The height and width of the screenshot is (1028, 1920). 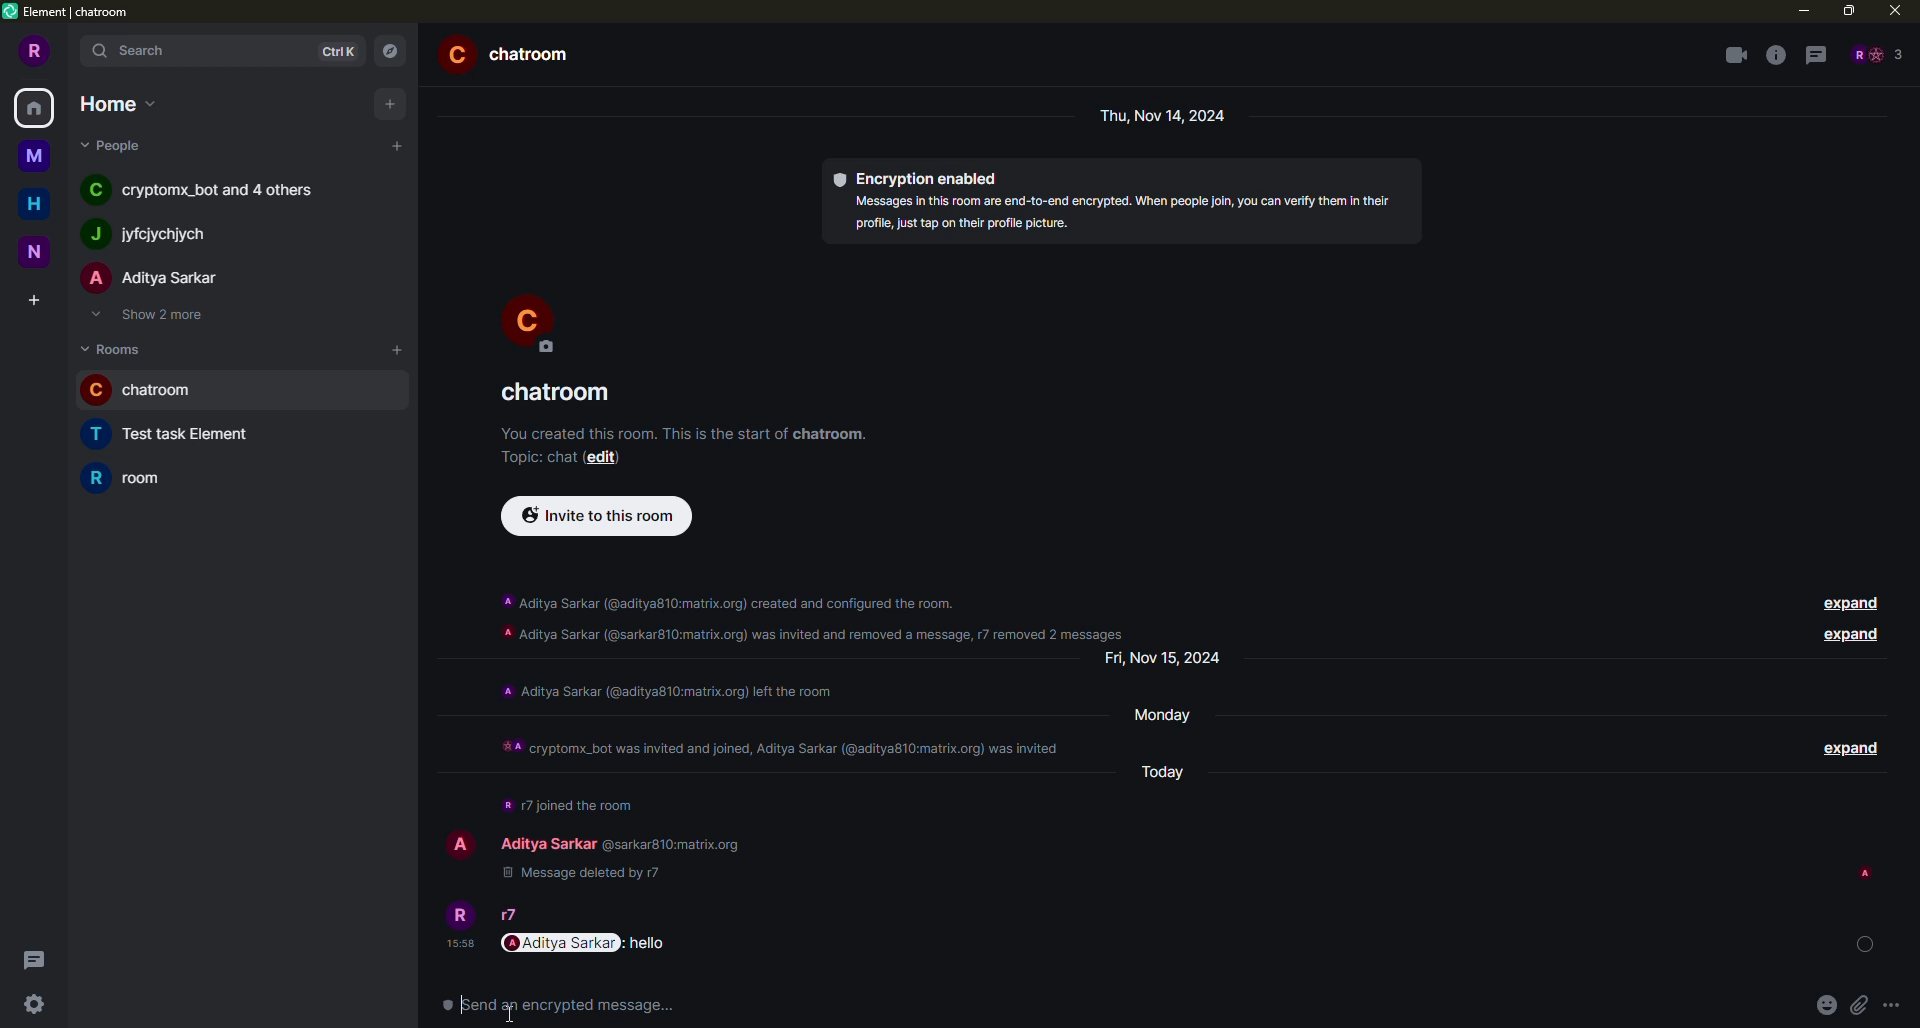 What do you see at coordinates (1856, 604) in the screenshot?
I see `expand` at bounding box center [1856, 604].